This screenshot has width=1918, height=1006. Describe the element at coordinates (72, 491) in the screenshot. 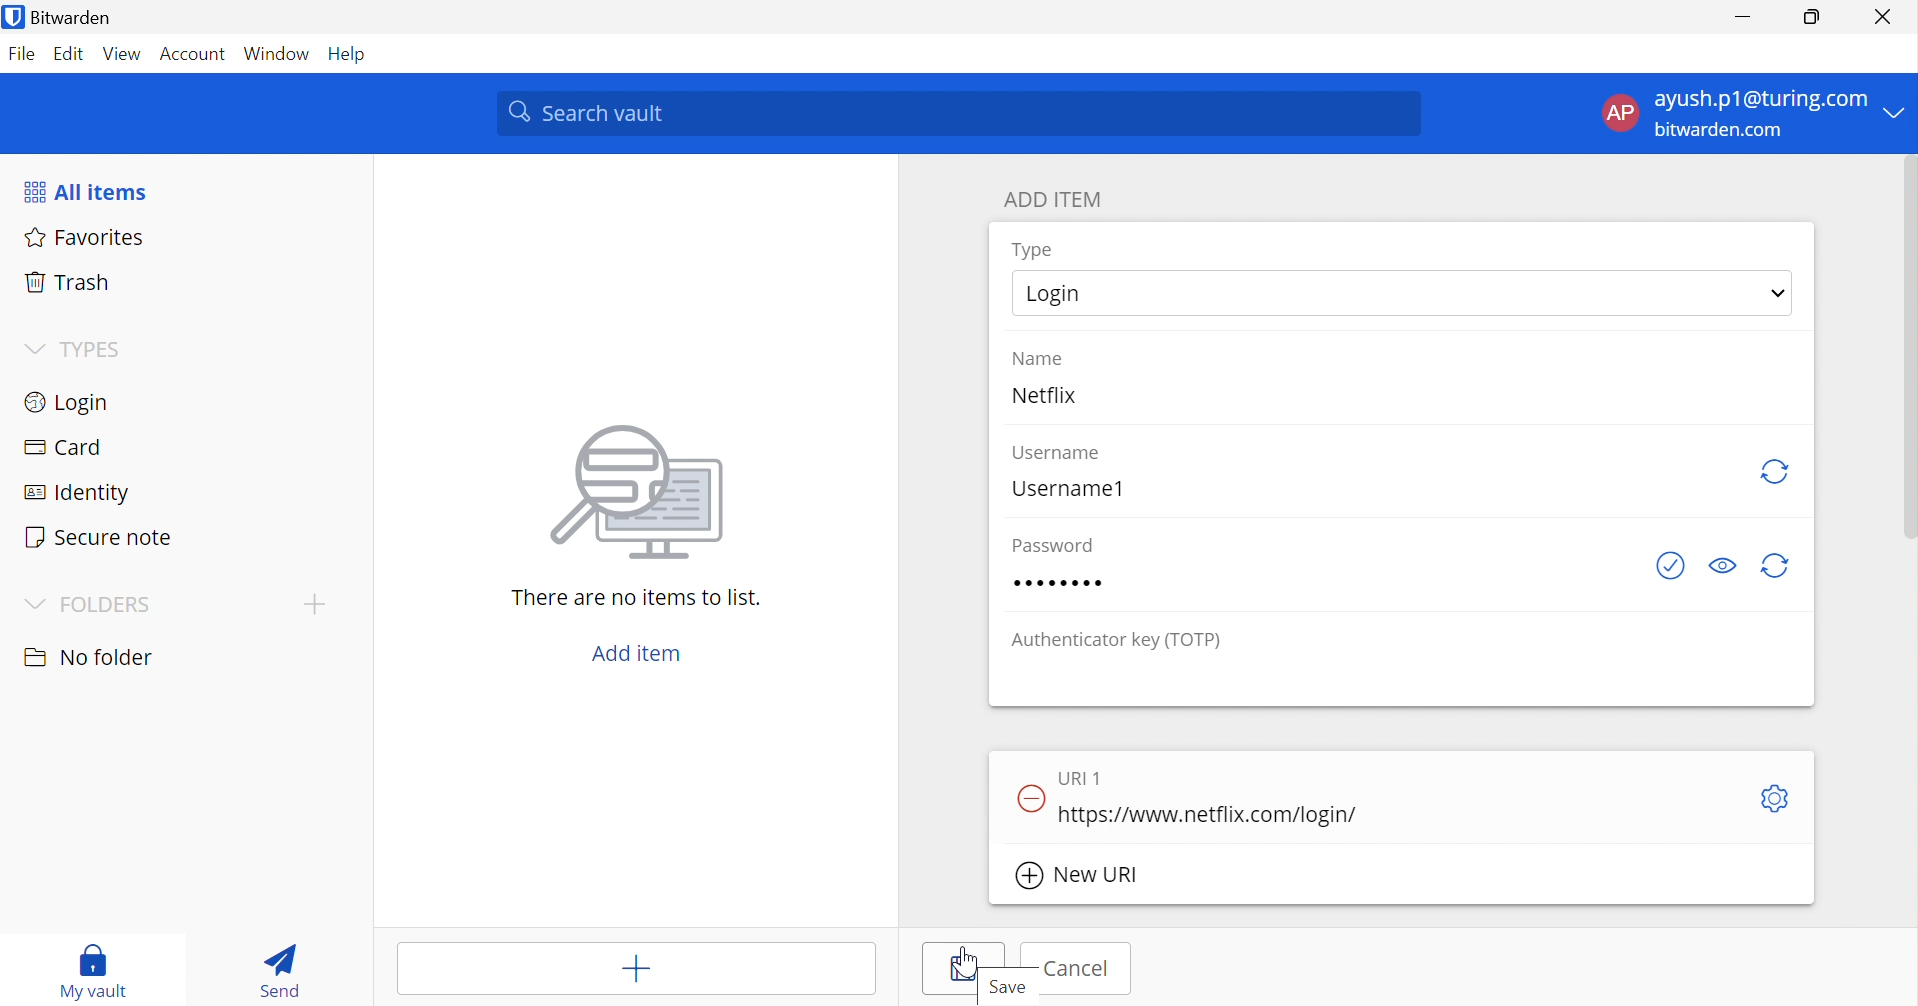

I see `Identity` at that location.